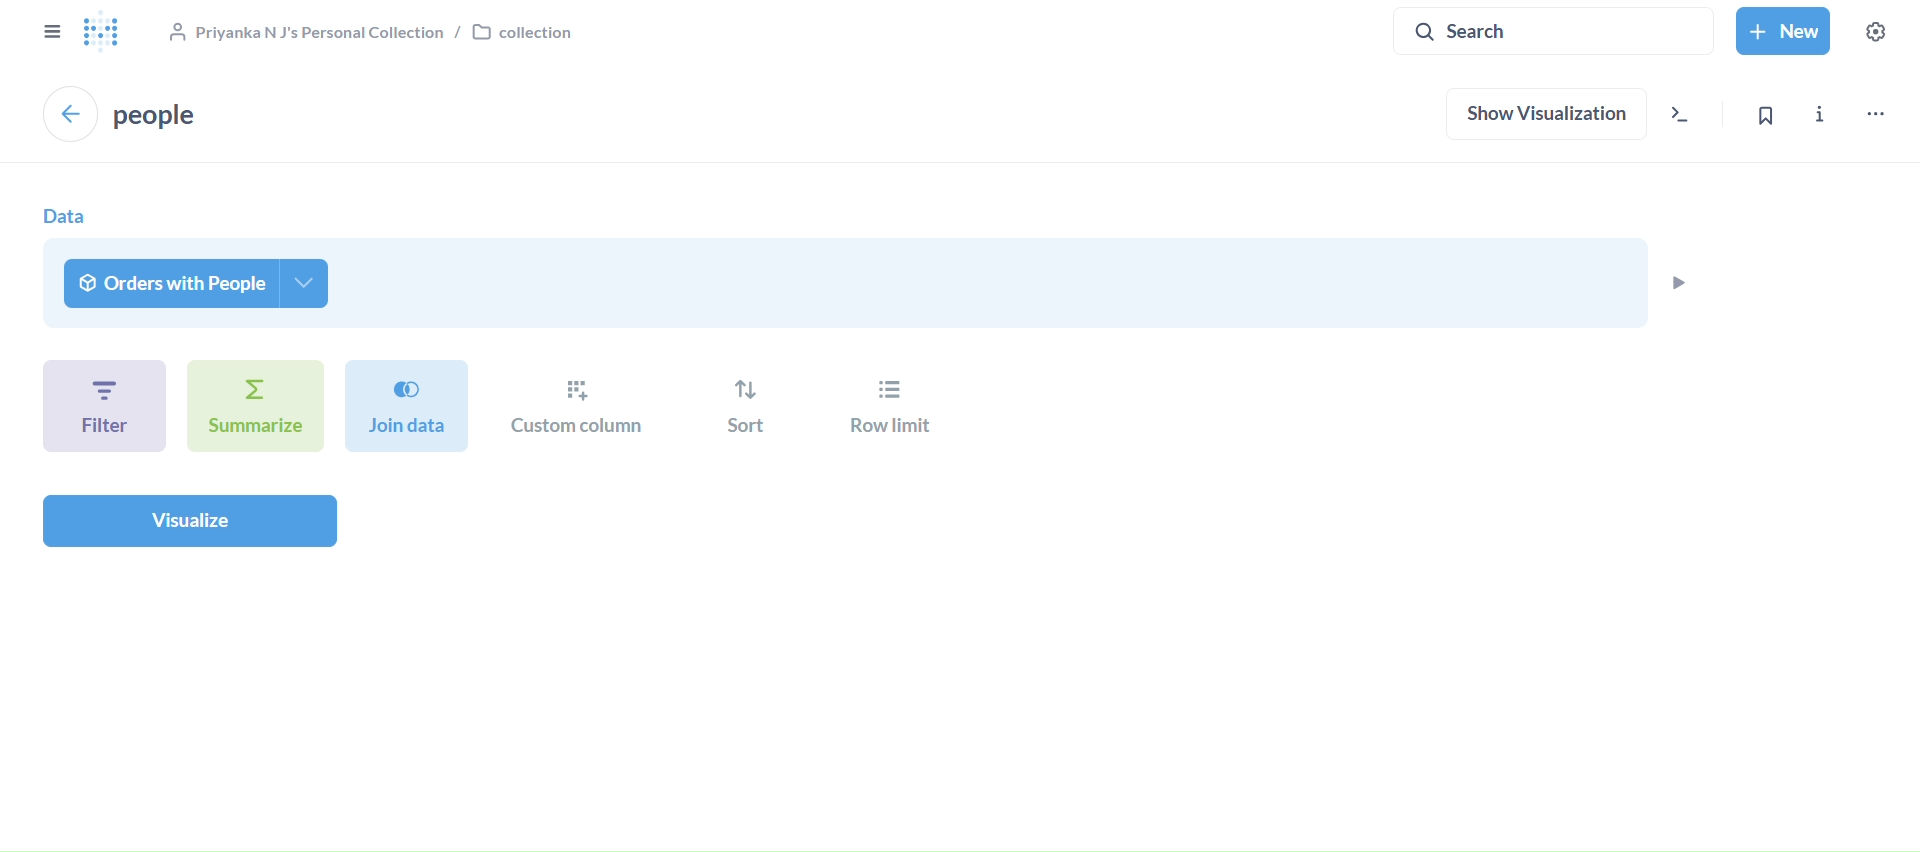 The height and width of the screenshot is (852, 1920). I want to click on join data, so click(408, 404).